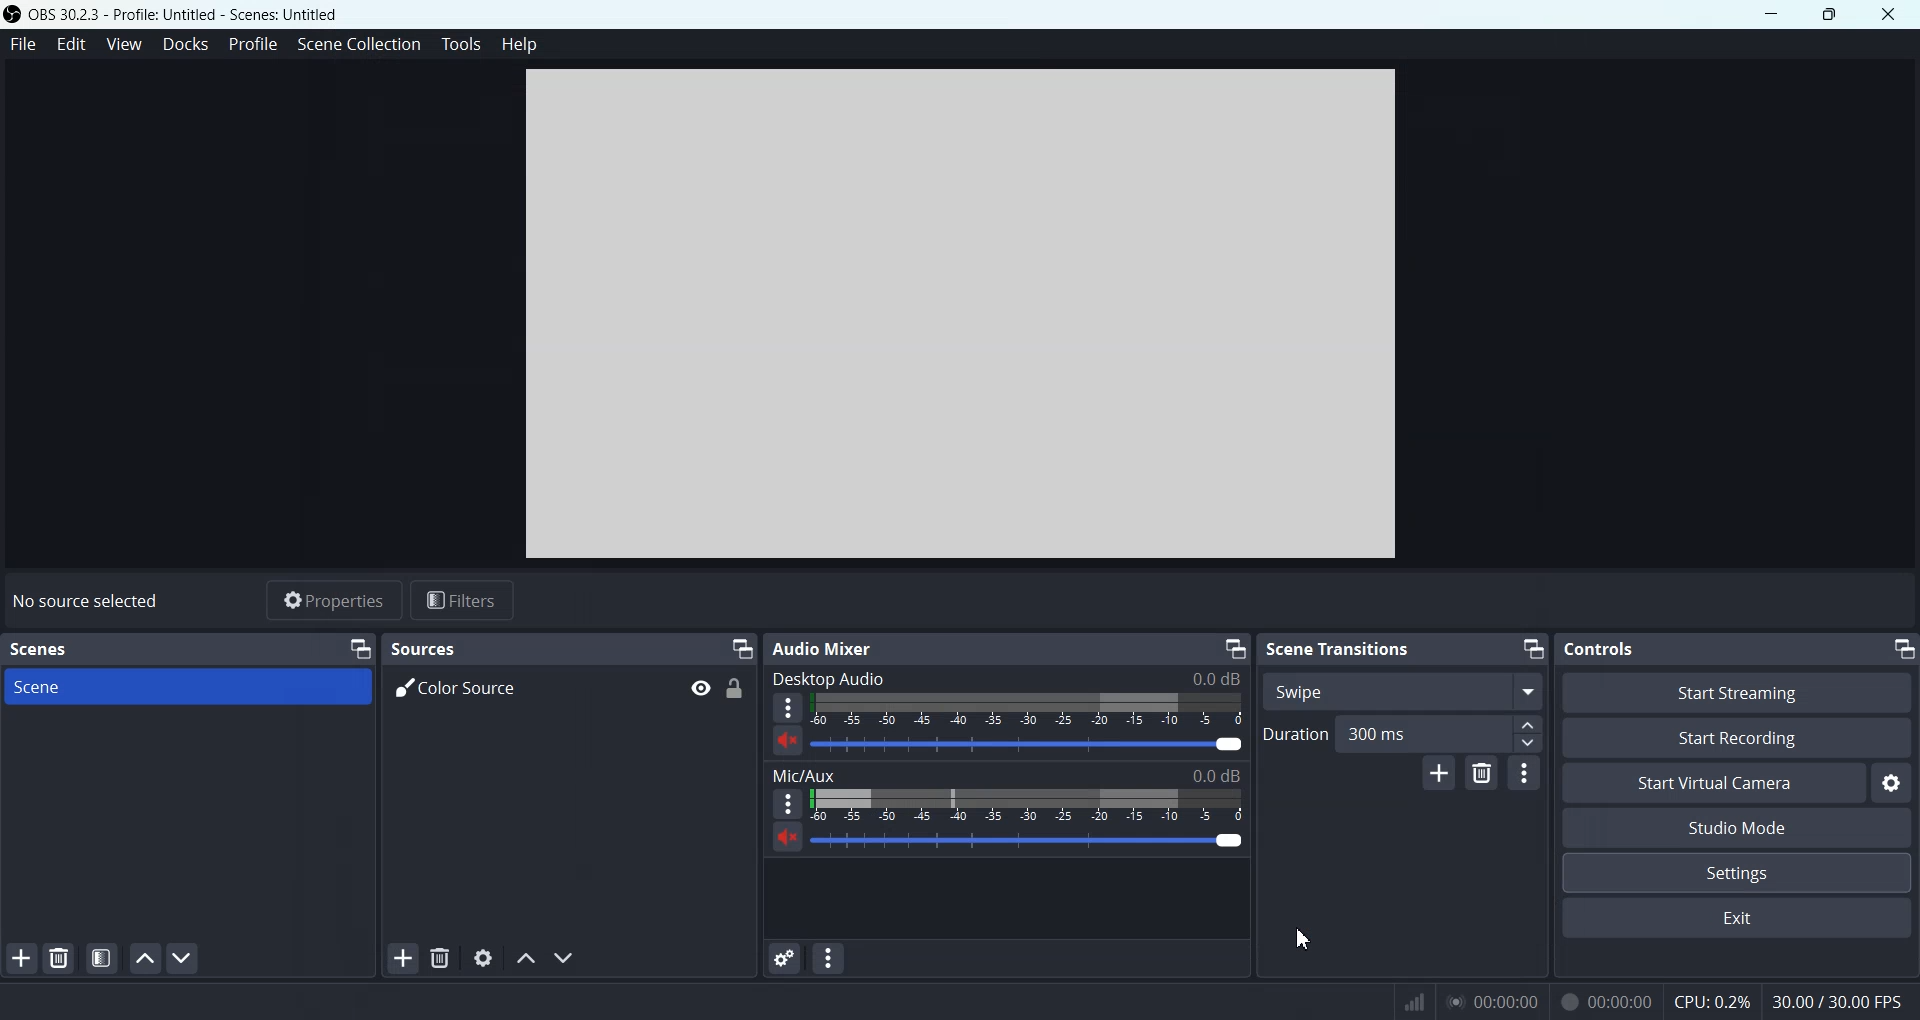  I want to click on Add configurable Transition, so click(1439, 772).